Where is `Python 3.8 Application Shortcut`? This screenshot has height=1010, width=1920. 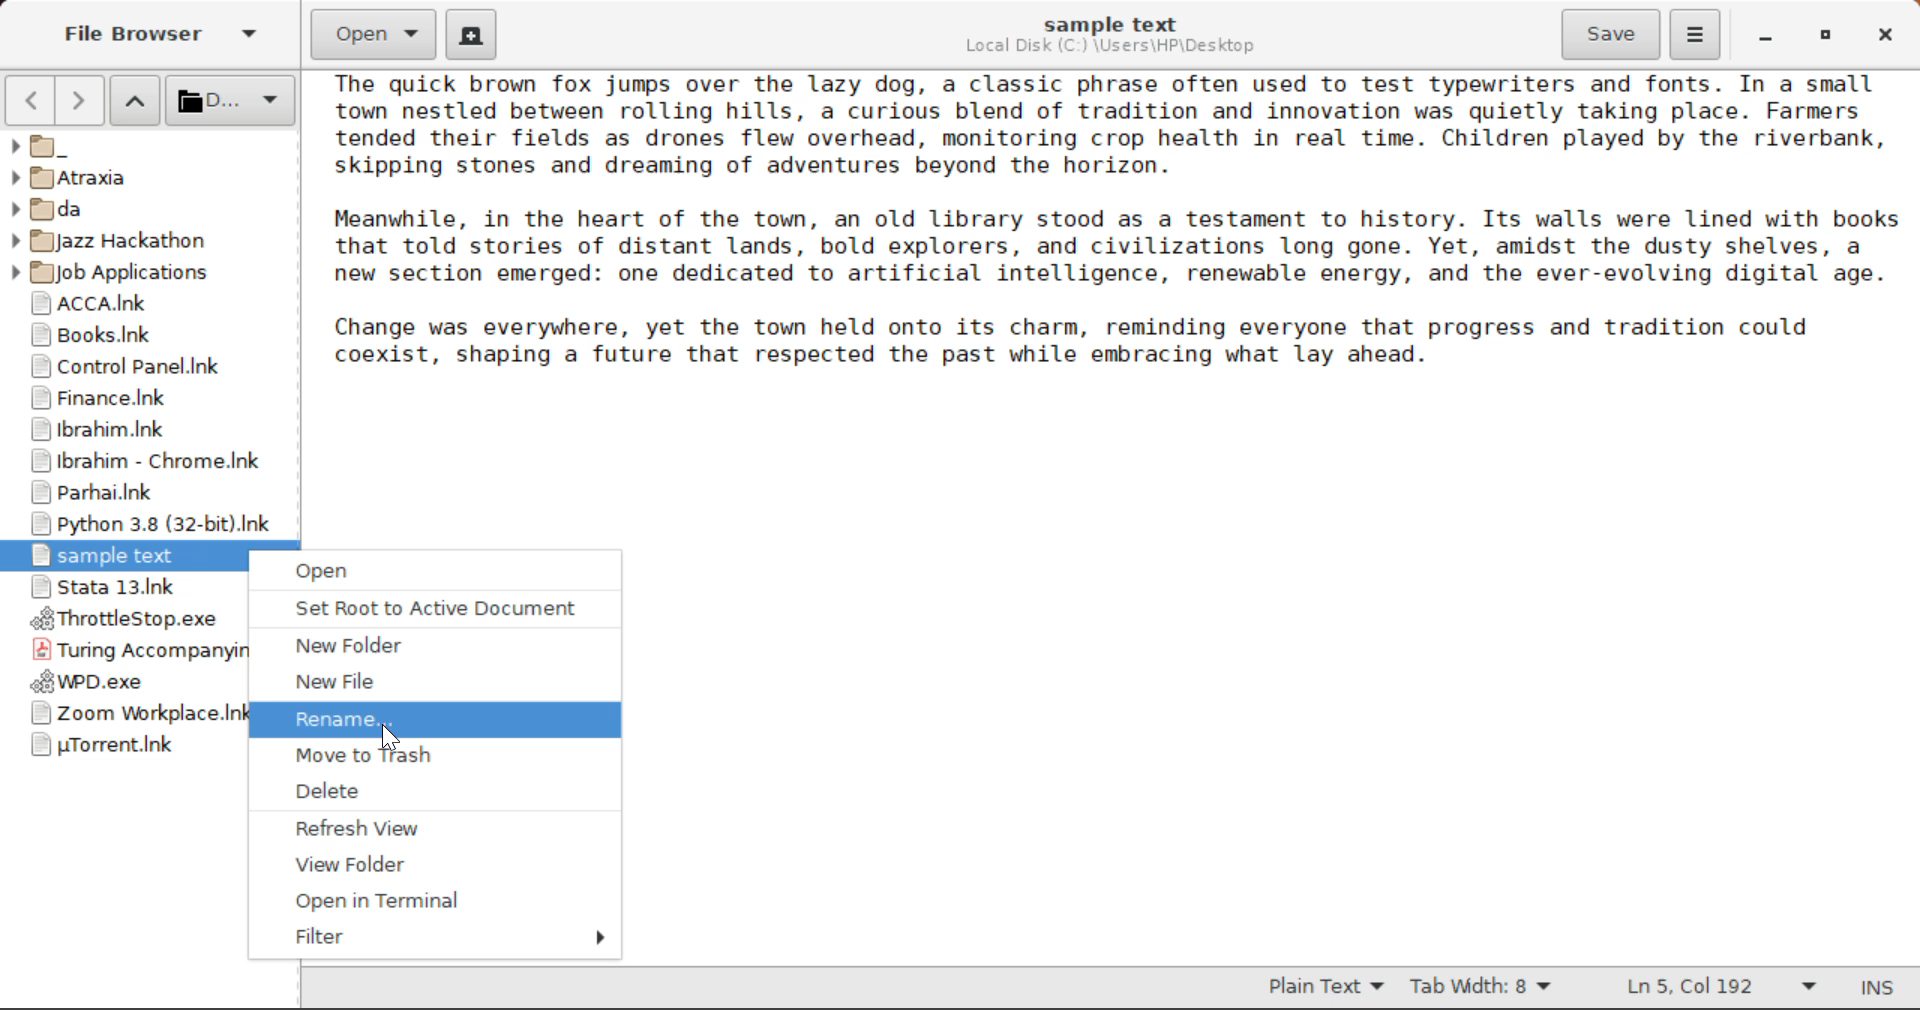
Python 3.8 Application Shortcut is located at coordinates (142, 523).